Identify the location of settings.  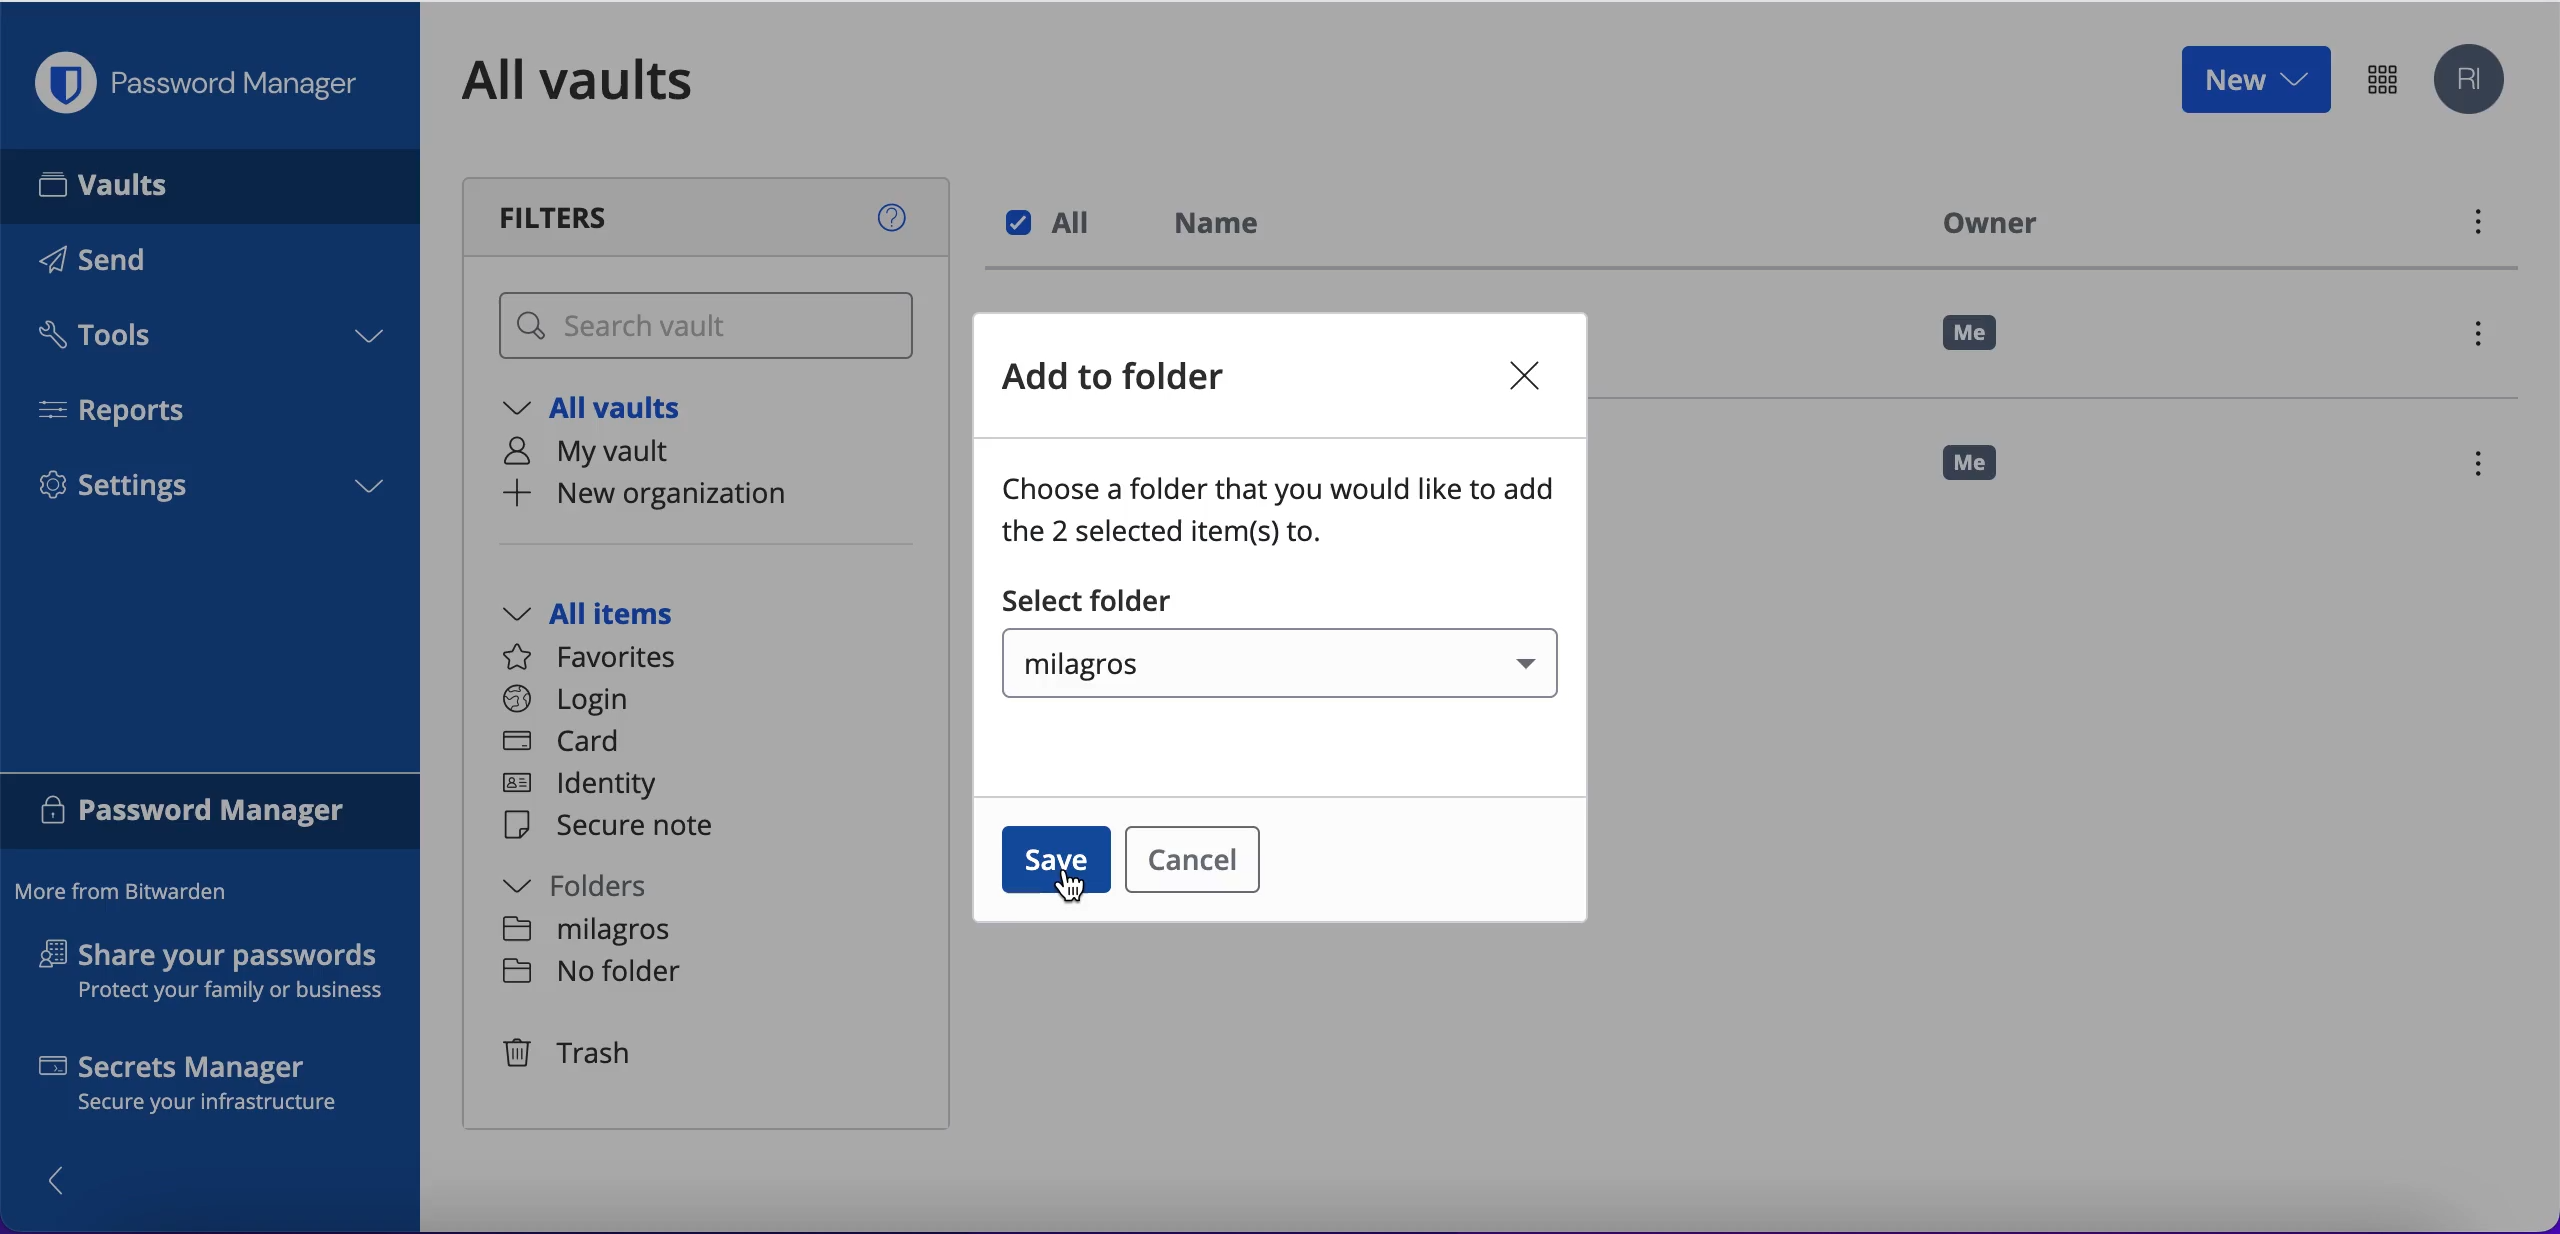
(210, 492).